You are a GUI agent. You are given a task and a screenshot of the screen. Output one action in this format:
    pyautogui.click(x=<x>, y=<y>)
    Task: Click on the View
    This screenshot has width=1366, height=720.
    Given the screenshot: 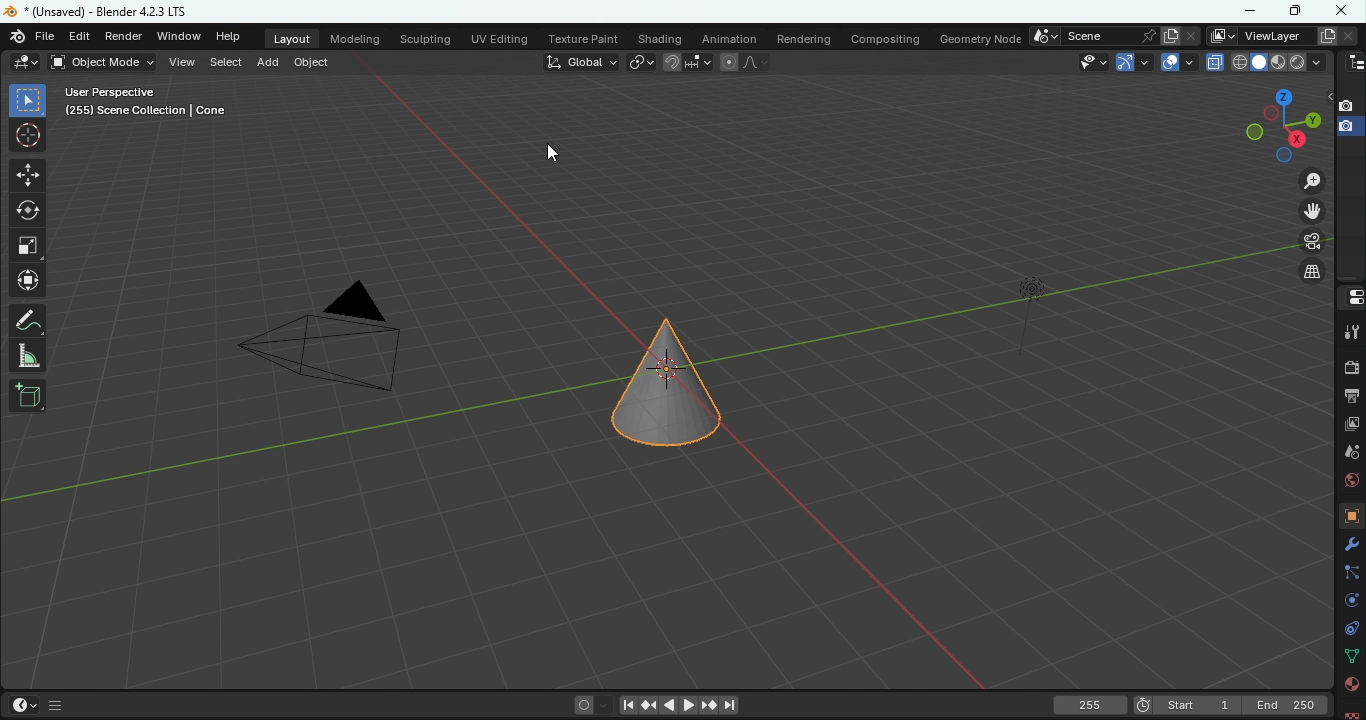 What is the action you would take?
    pyautogui.click(x=183, y=63)
    